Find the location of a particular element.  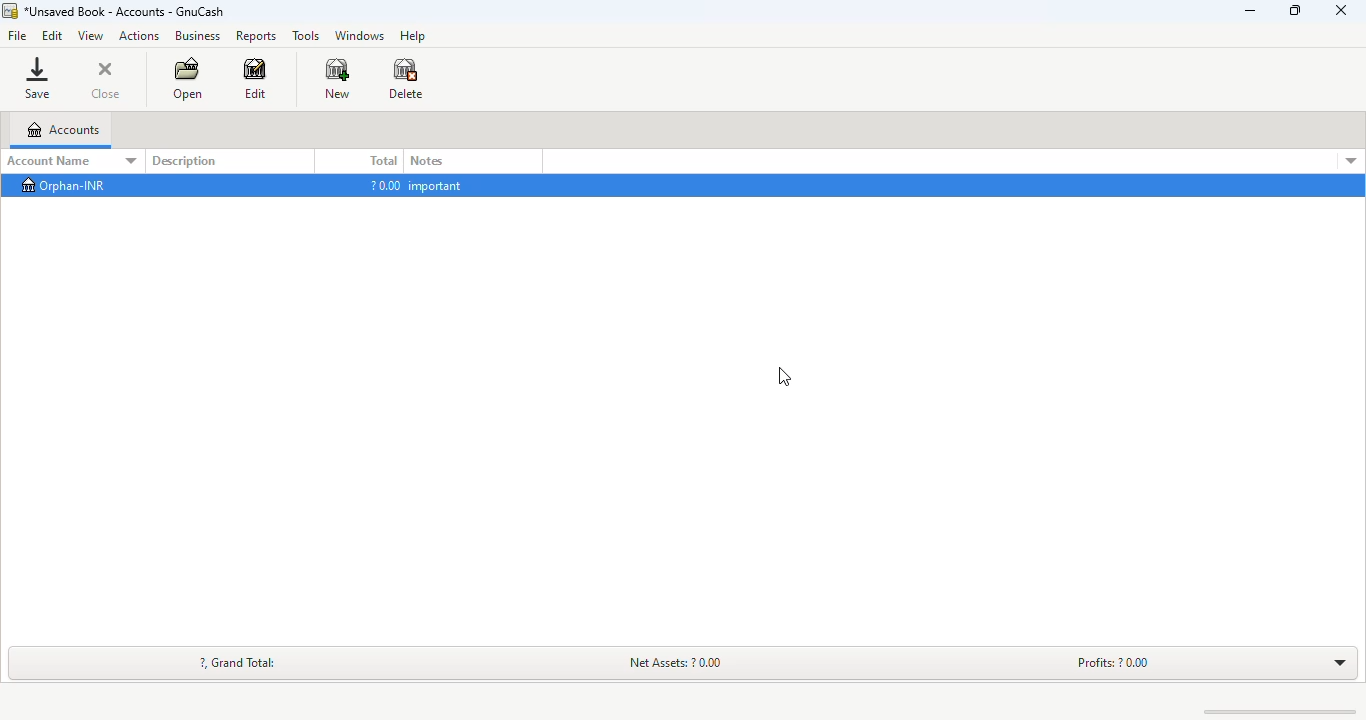

actions is located at coordinates (140, 36).